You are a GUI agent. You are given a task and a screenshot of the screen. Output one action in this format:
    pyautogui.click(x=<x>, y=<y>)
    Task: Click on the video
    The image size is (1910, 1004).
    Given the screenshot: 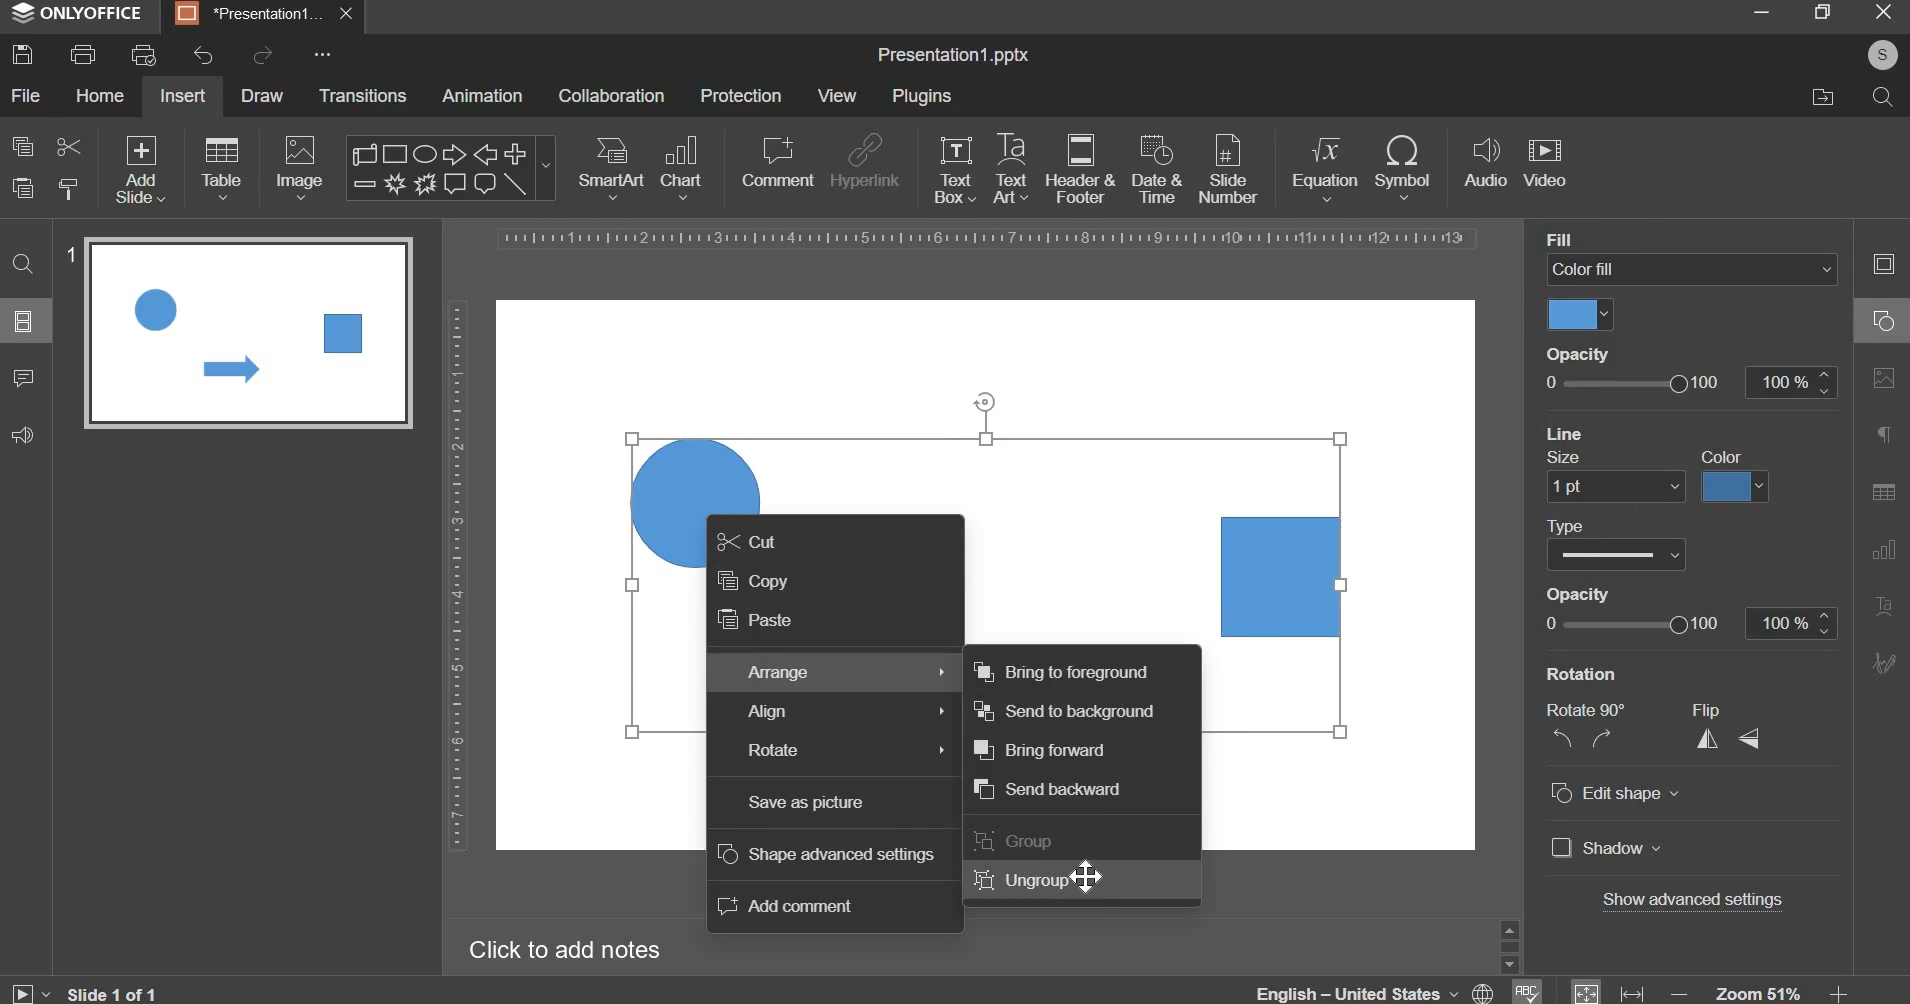 What is the action you would take?
    pyautogui.click(x=1545, y=164)
    